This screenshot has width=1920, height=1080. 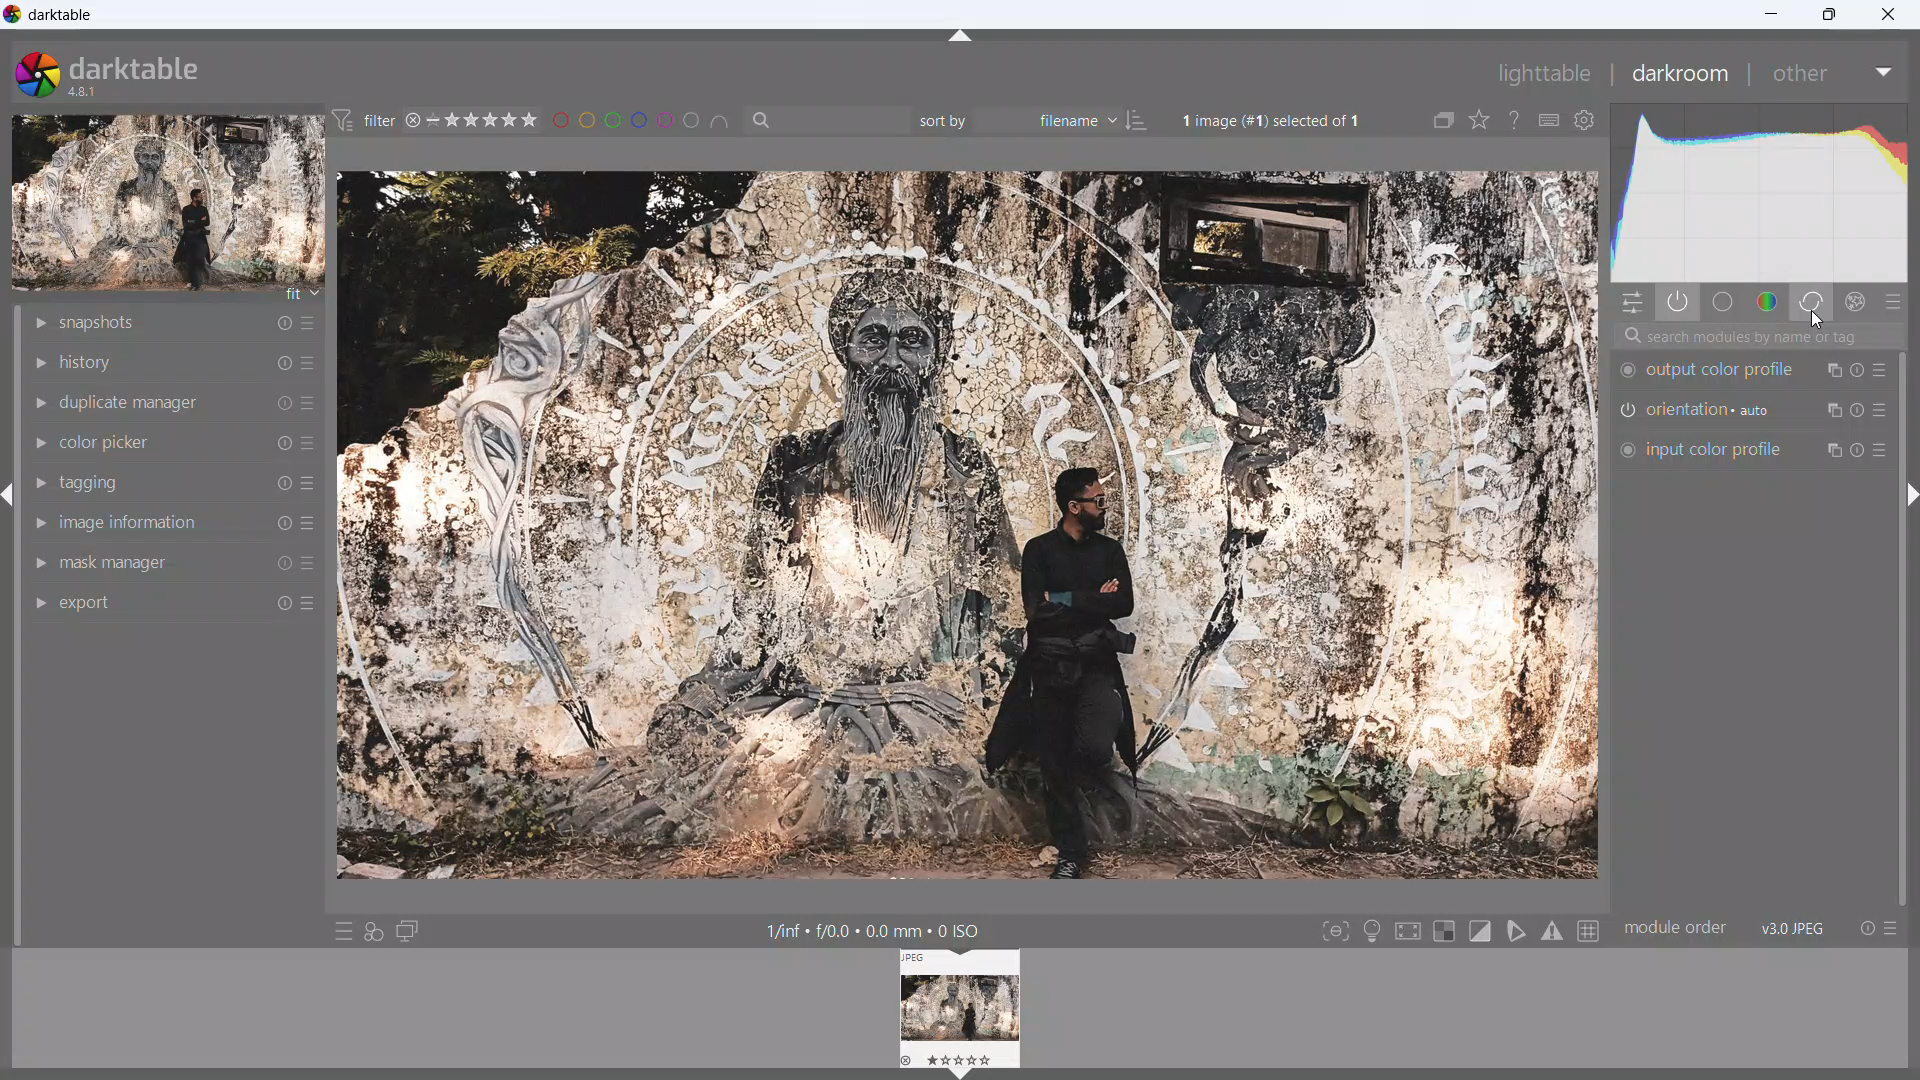 I want to click on scrollbar, so click(x=20, y=622).